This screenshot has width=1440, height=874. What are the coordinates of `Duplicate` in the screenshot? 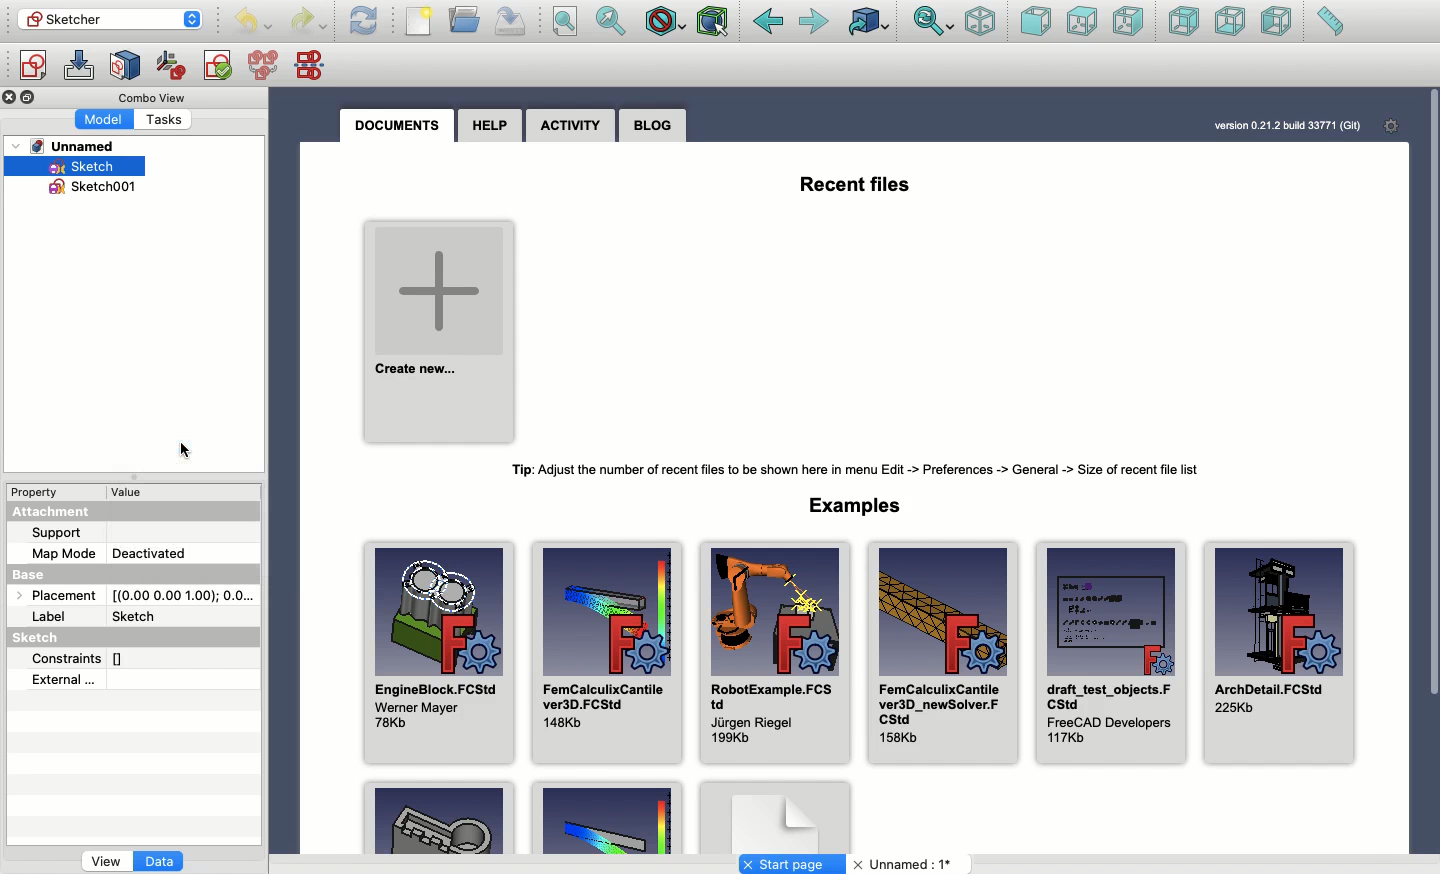 It's located at (31, 98).